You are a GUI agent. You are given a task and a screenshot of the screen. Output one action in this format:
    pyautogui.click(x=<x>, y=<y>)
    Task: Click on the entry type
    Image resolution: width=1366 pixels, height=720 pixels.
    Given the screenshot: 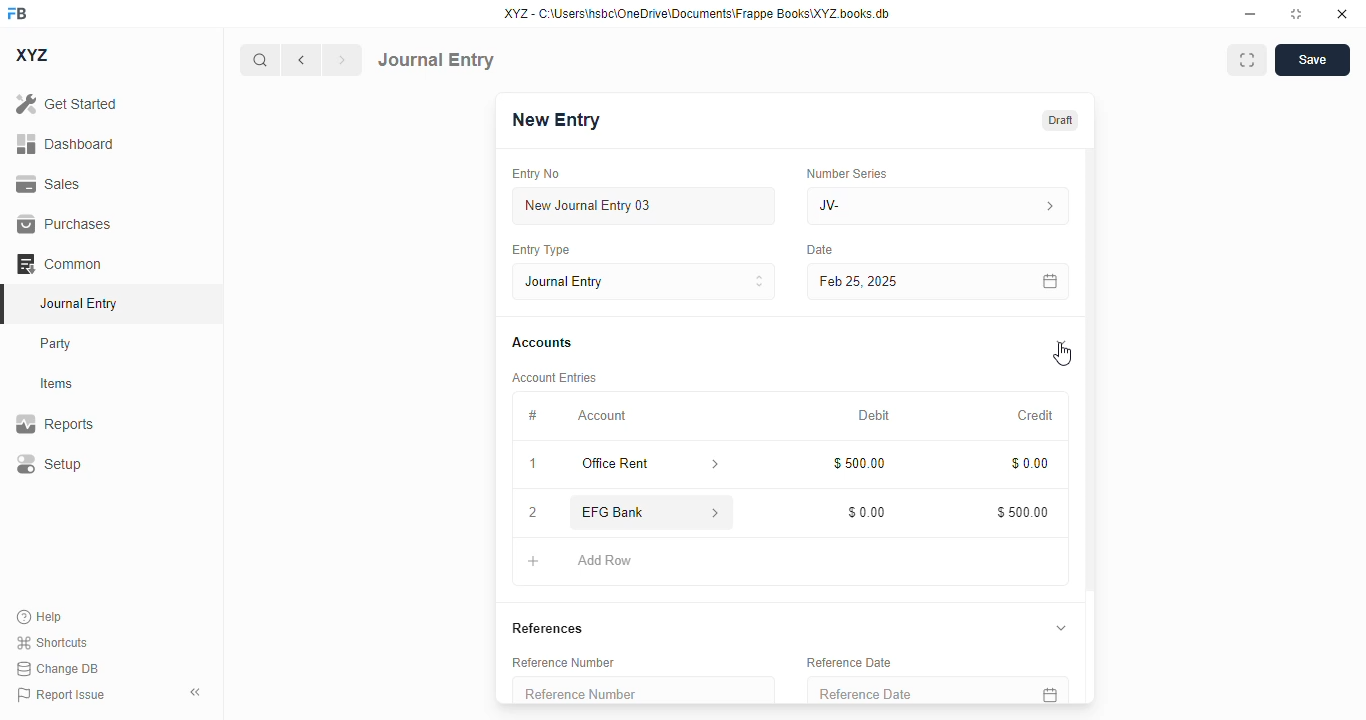 What is the action you would take?
    pyautogui.click(x=643, y=281)
    